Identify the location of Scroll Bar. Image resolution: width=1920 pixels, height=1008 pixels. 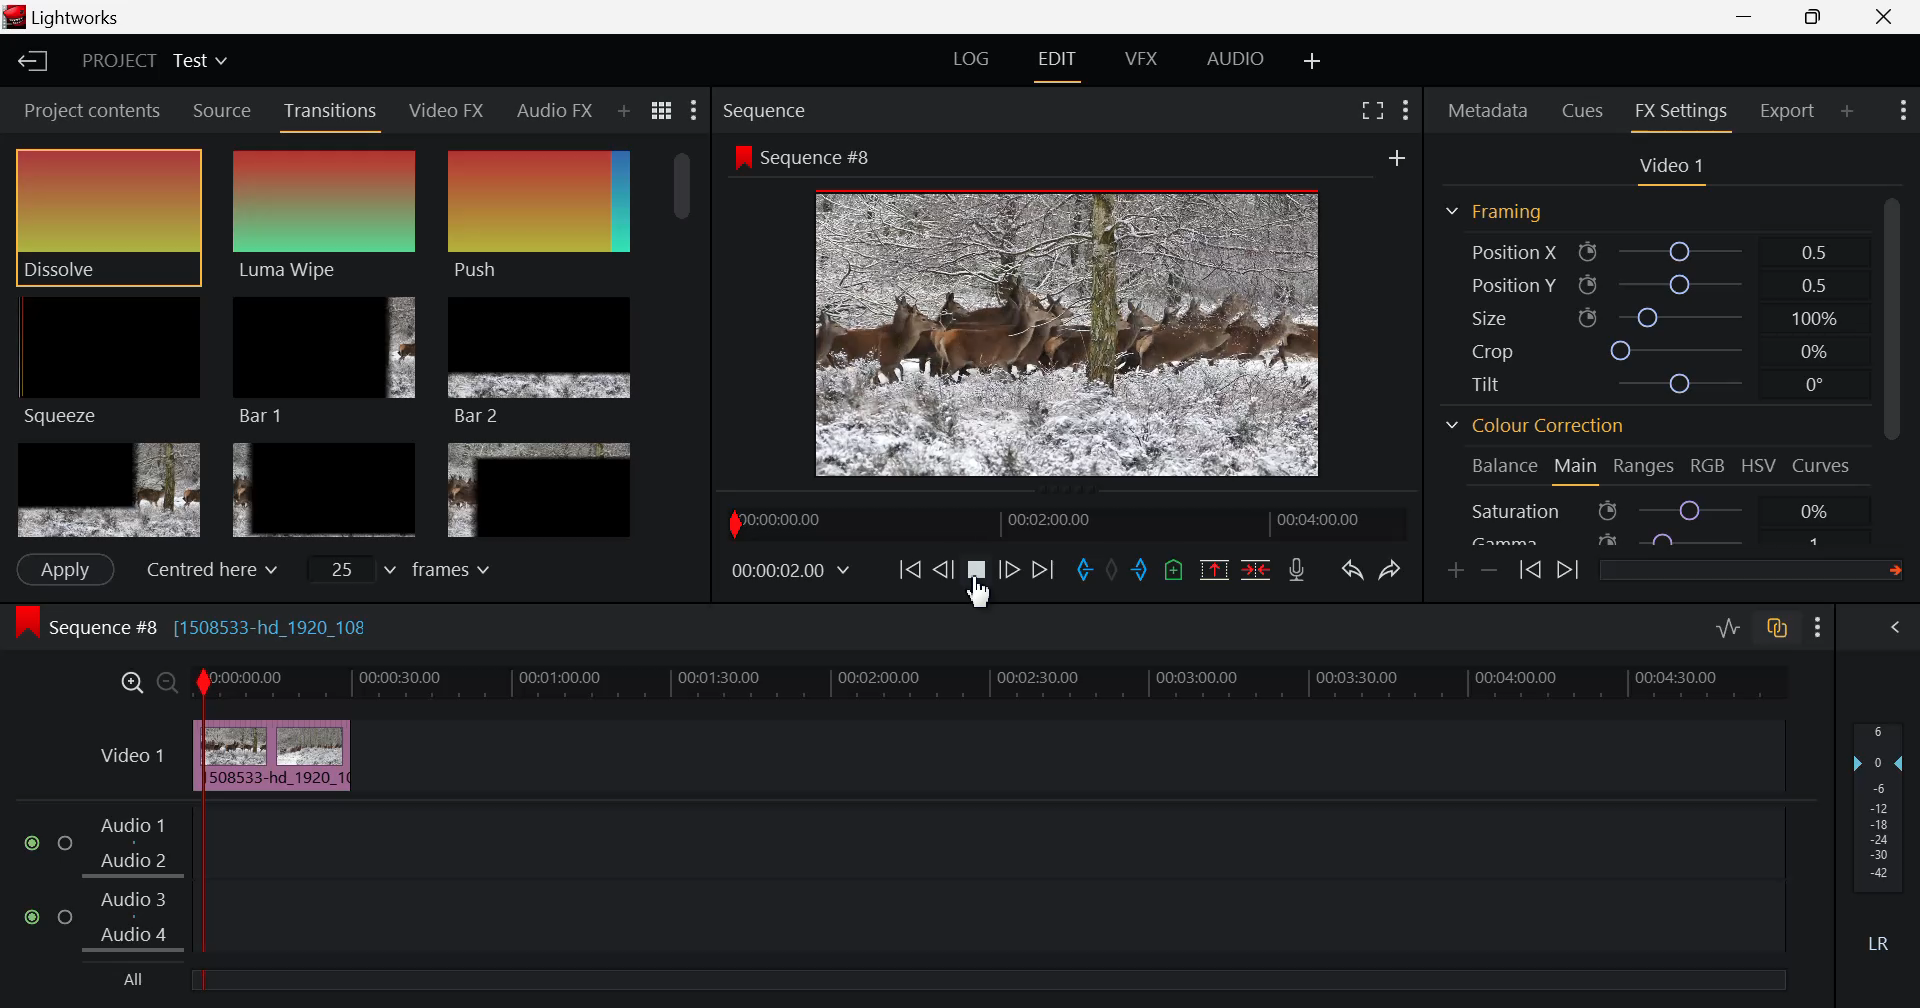
(685, 343).